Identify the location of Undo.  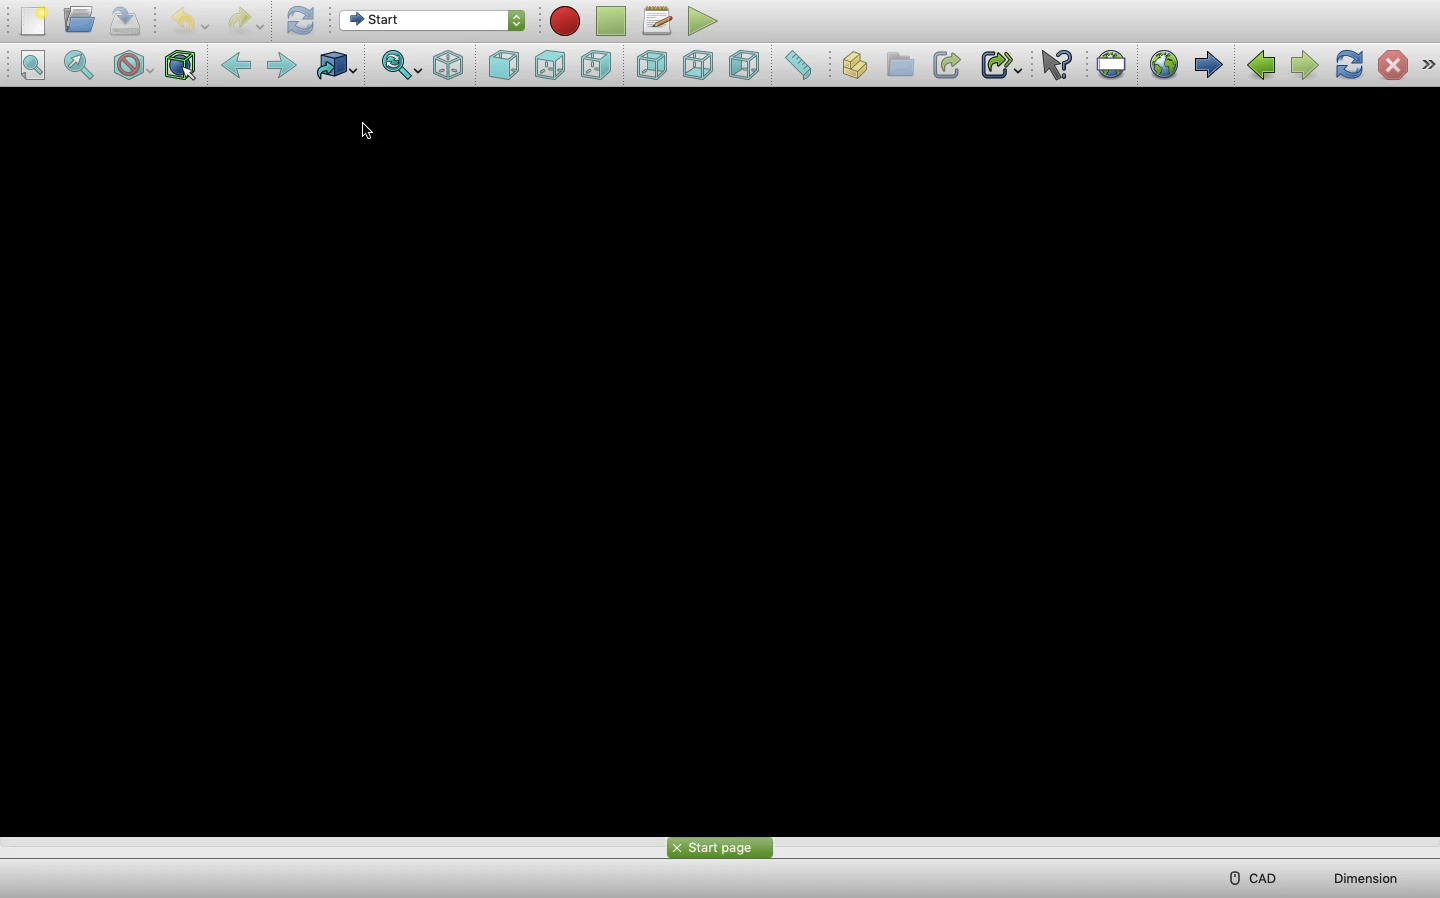
(190, 22).